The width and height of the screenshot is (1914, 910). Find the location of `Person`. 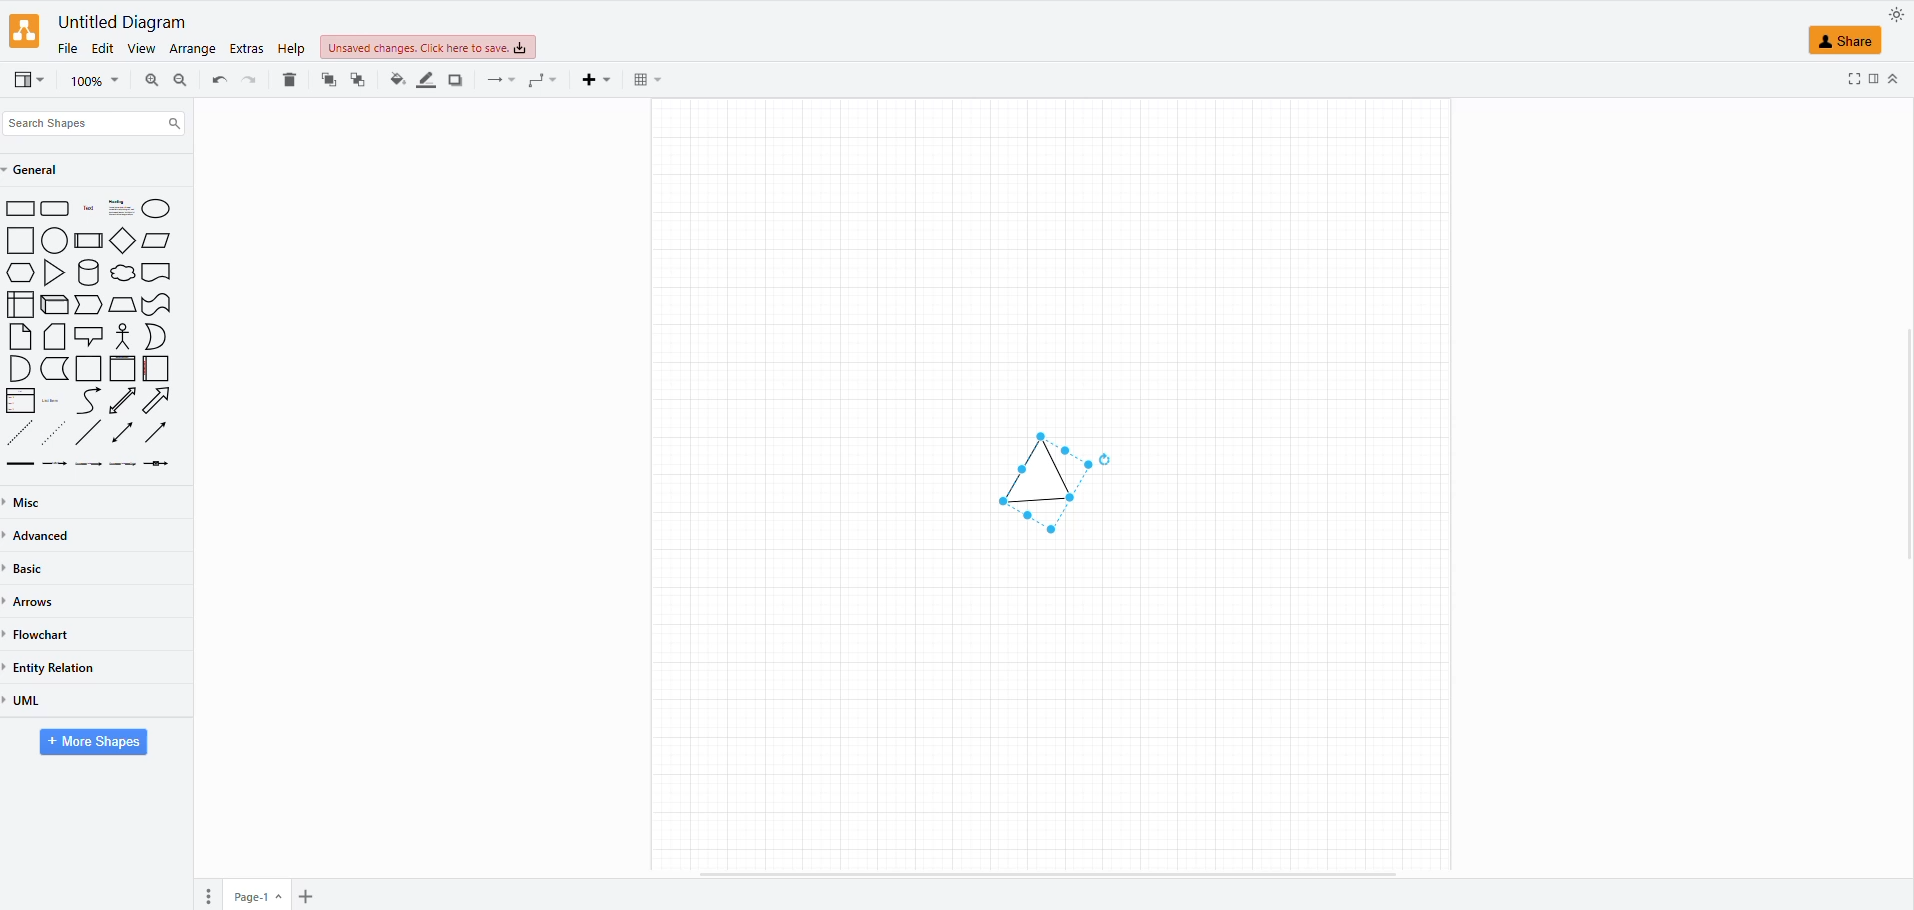

Person is located at coordinates (123, 336).